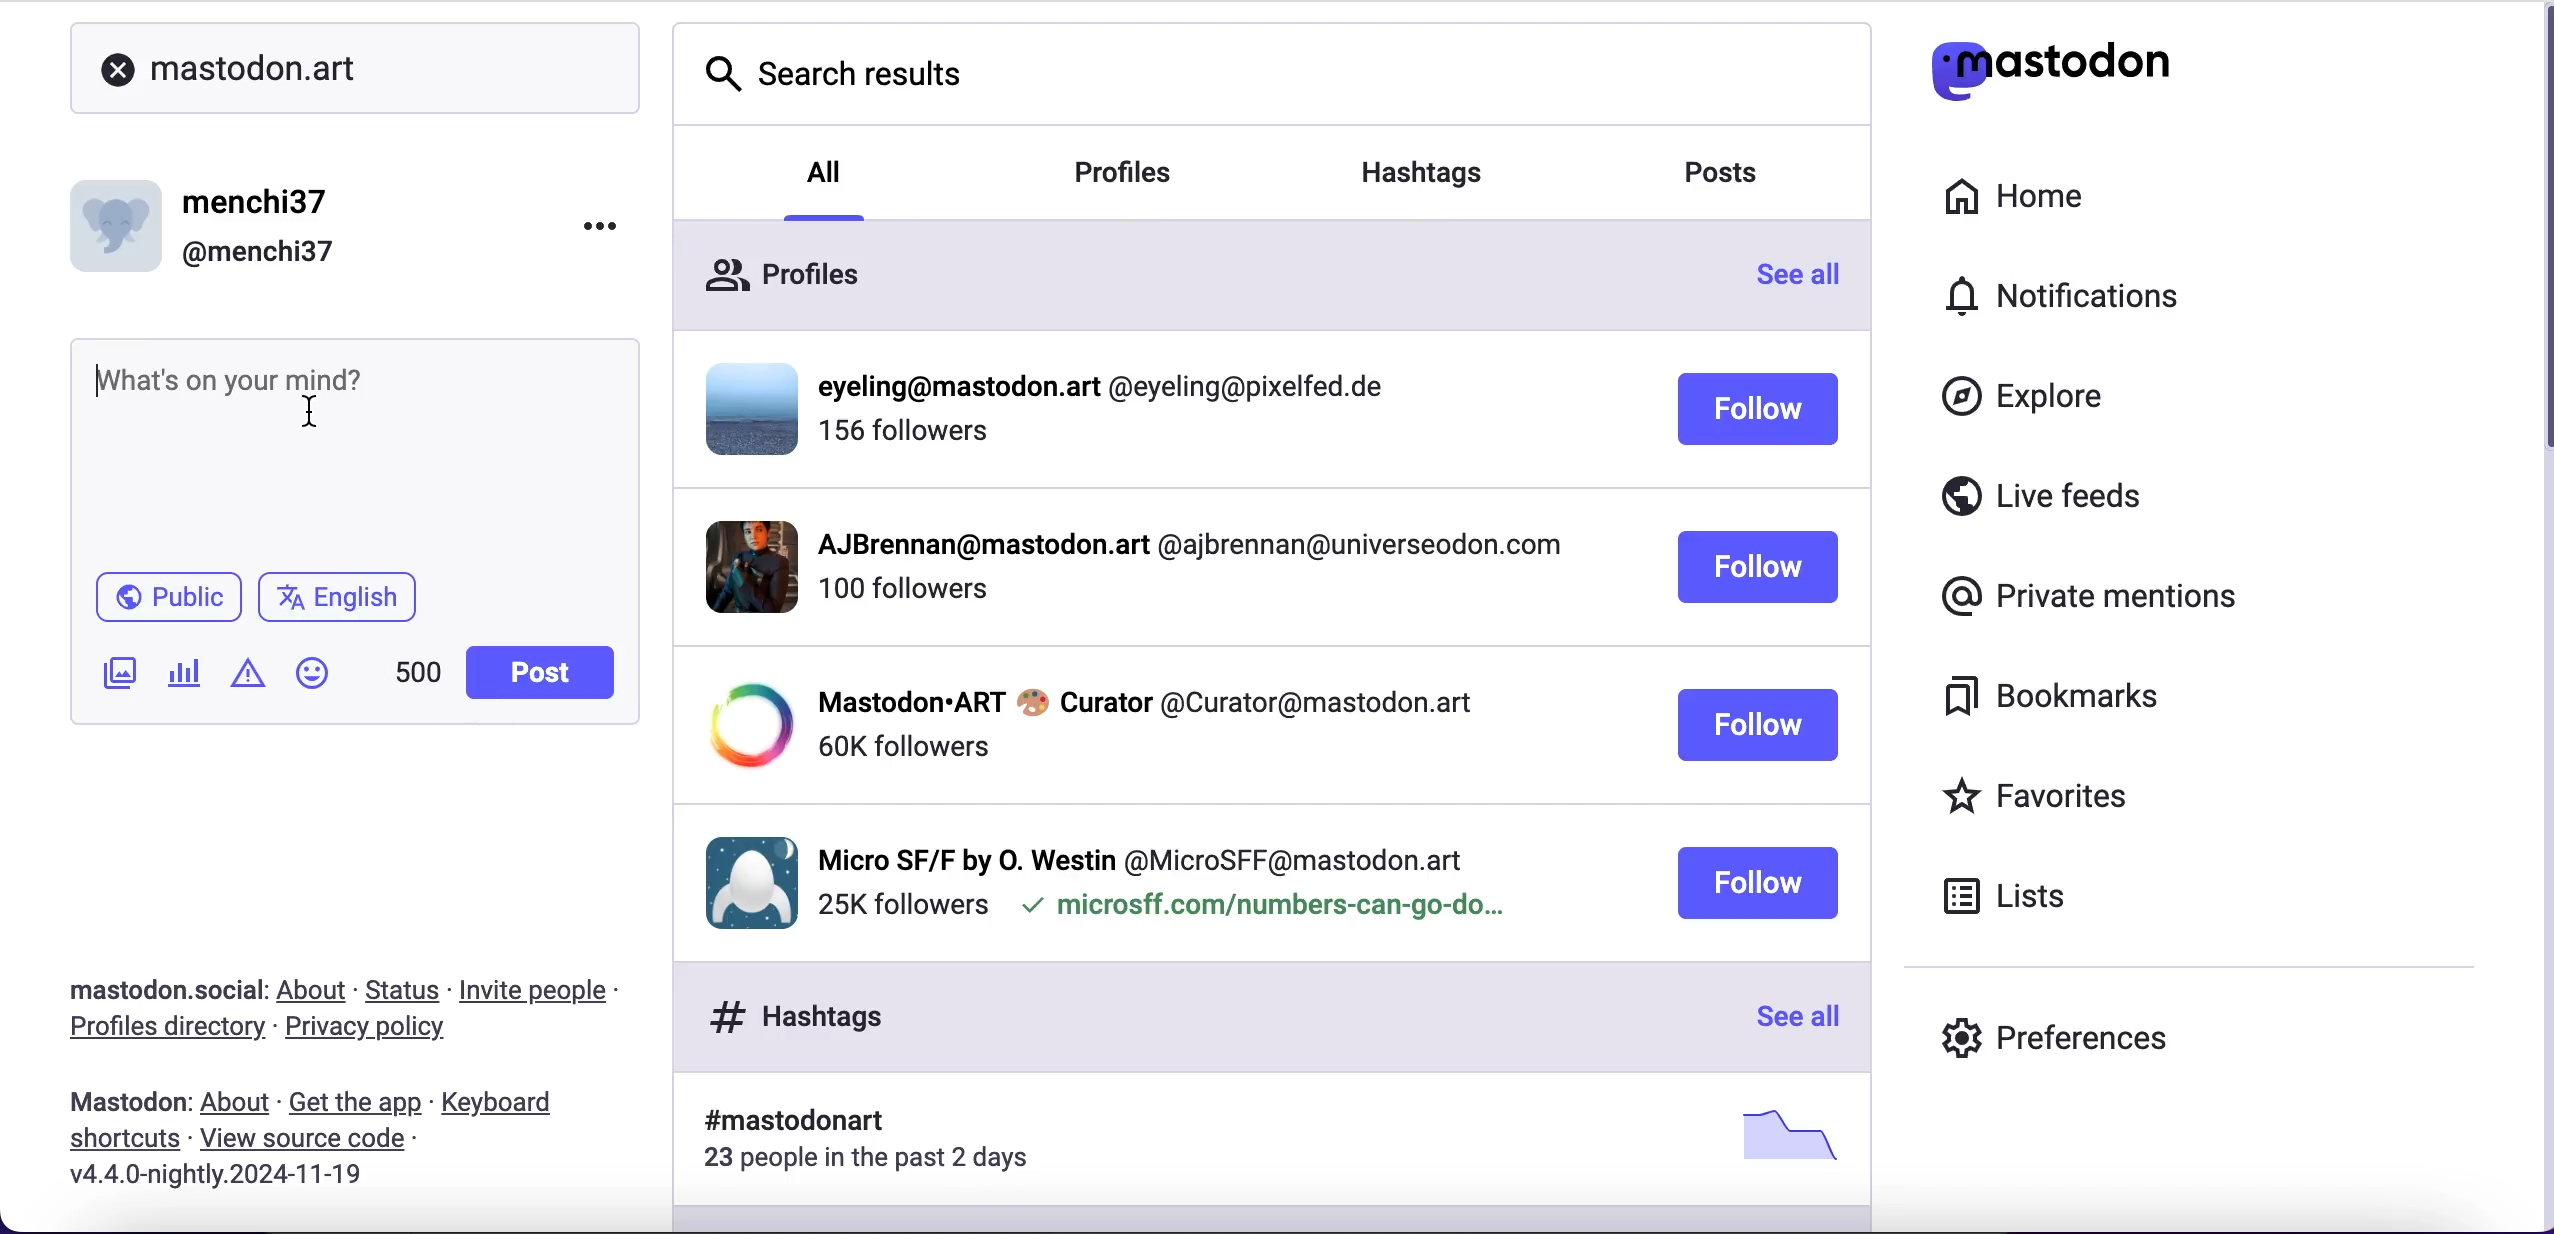  Describe the element at coordinates (2080, 390) in the screenshot. I see `explore` at that location.